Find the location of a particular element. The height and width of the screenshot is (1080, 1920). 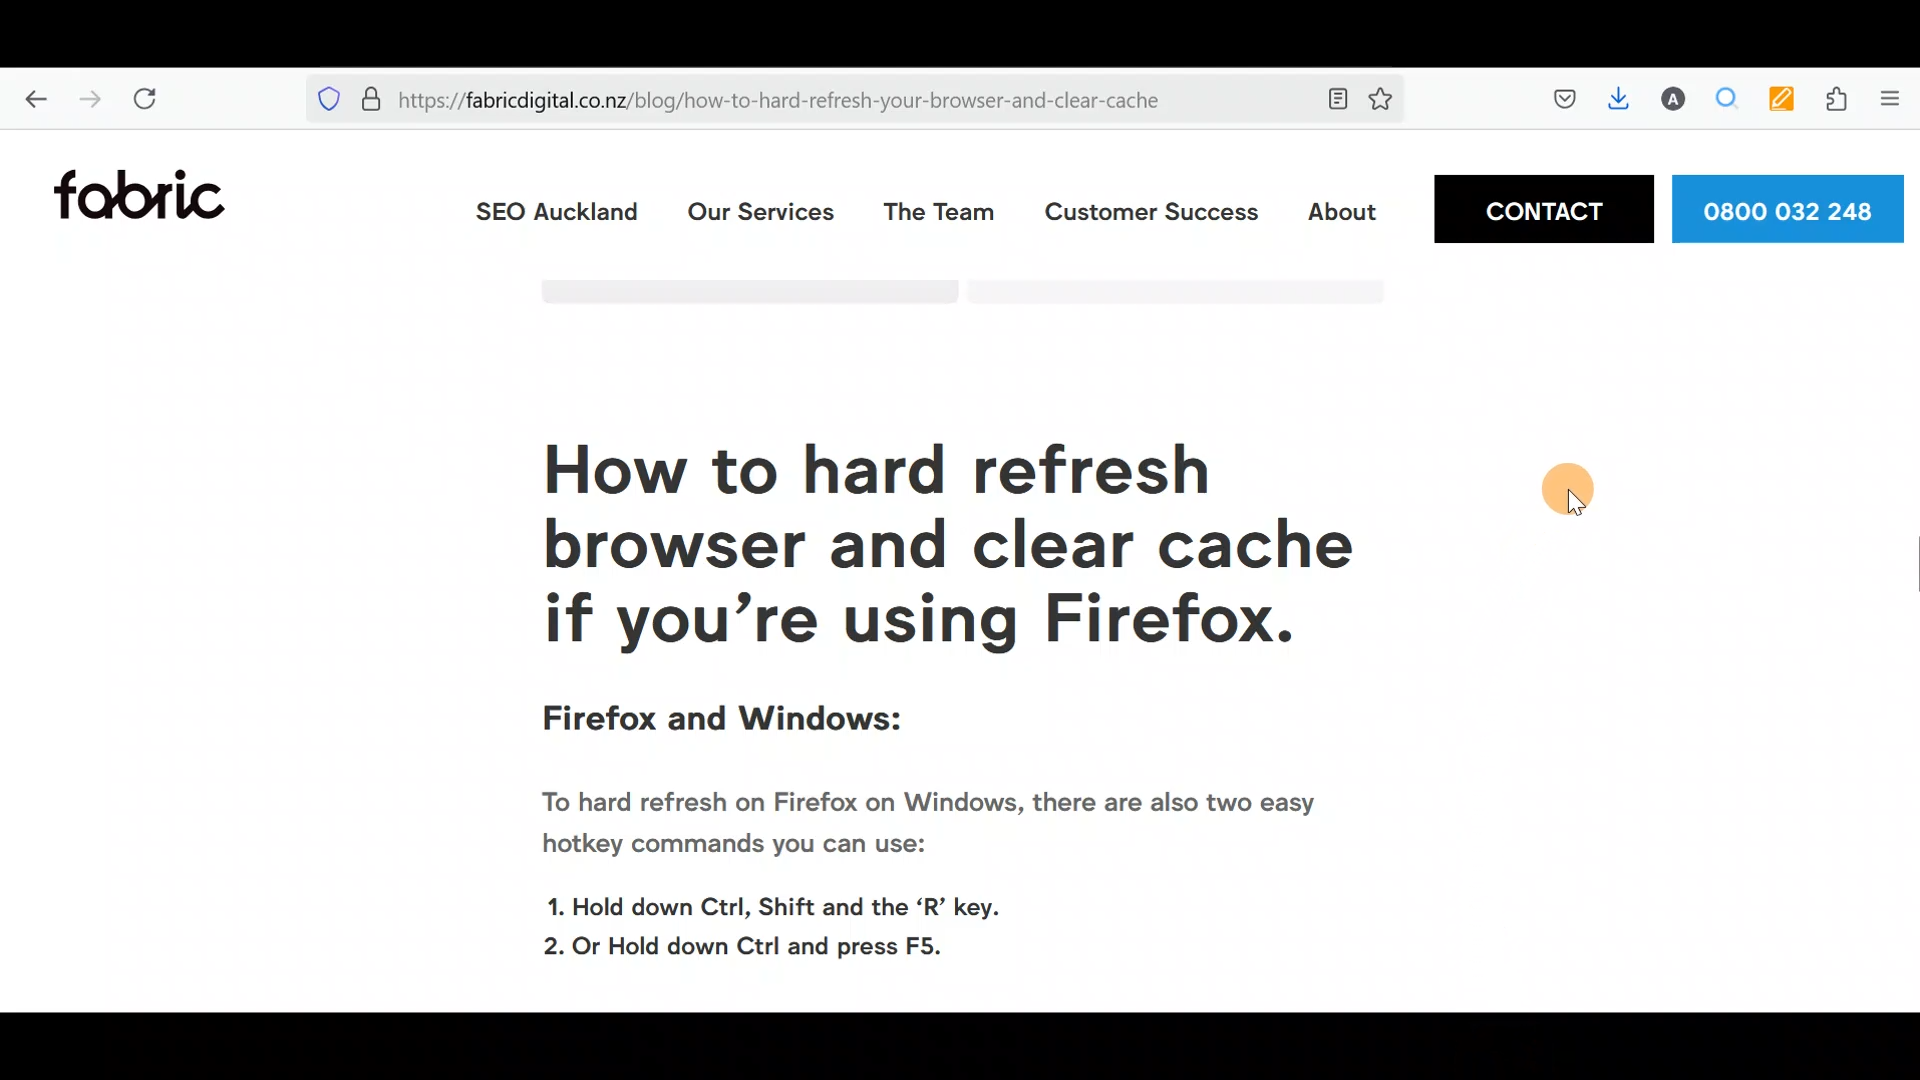

Customer Success is located at coordinates (1151, 218).